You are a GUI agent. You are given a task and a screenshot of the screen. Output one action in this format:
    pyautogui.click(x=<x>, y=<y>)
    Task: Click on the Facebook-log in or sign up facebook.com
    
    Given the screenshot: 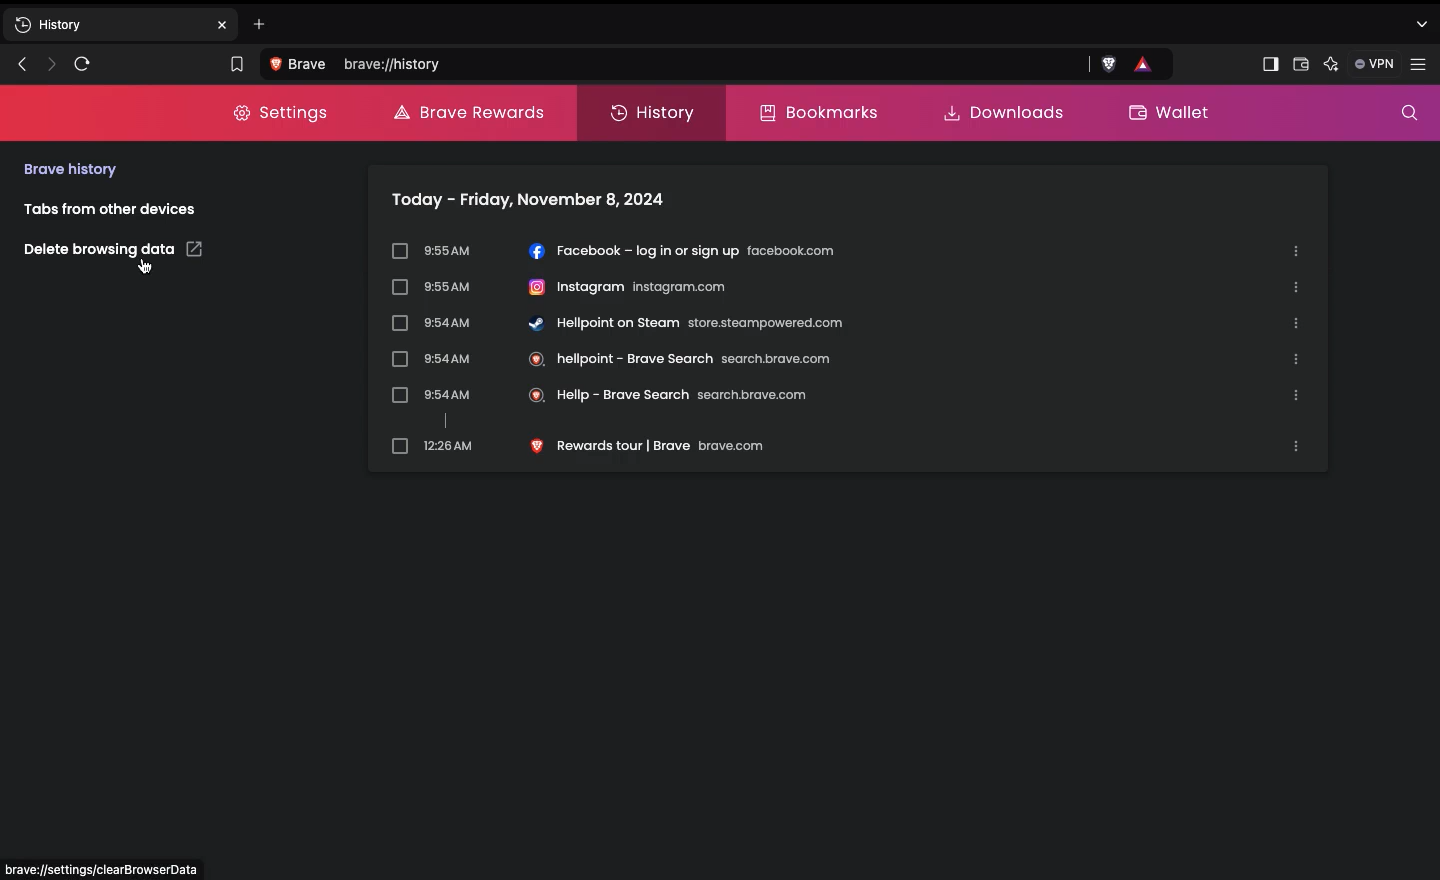 What is the action you would take?
    pyautogui.click(x=843, y=250)
    